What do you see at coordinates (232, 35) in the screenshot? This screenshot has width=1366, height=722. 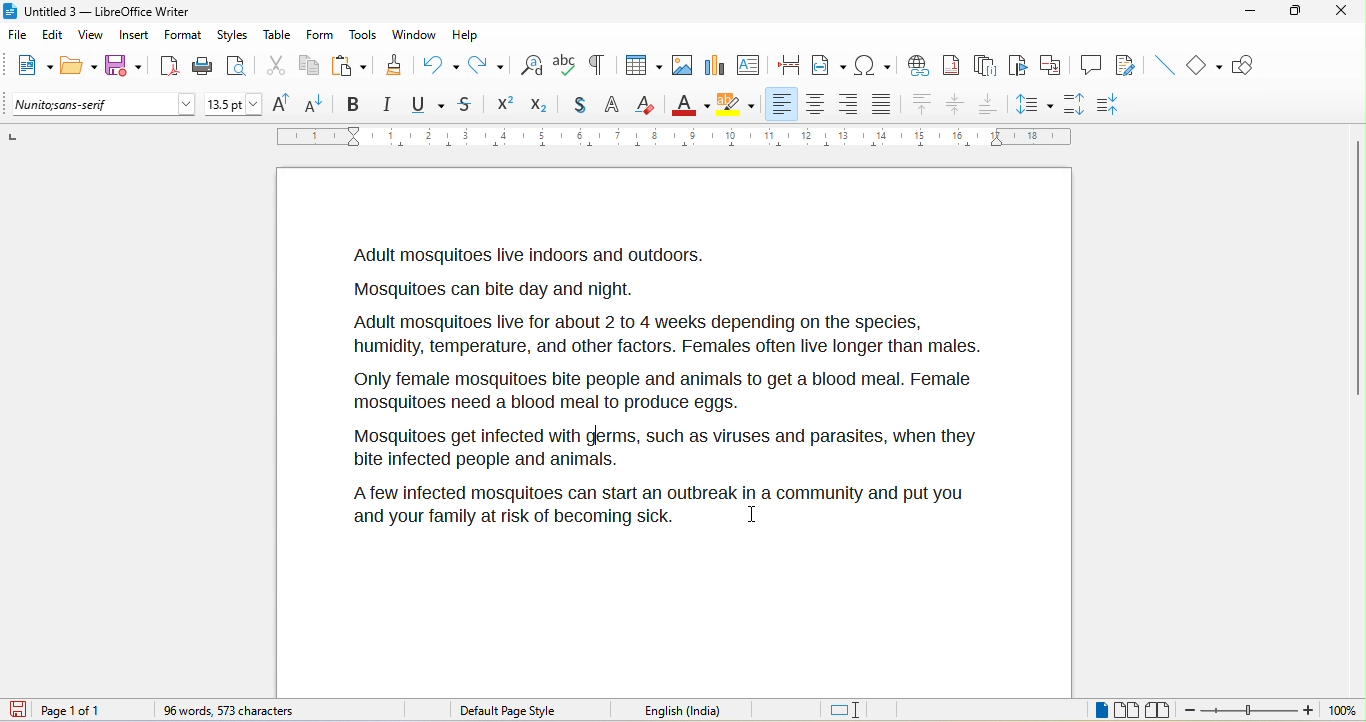 I see `styles` at bounding box center [232, 35].